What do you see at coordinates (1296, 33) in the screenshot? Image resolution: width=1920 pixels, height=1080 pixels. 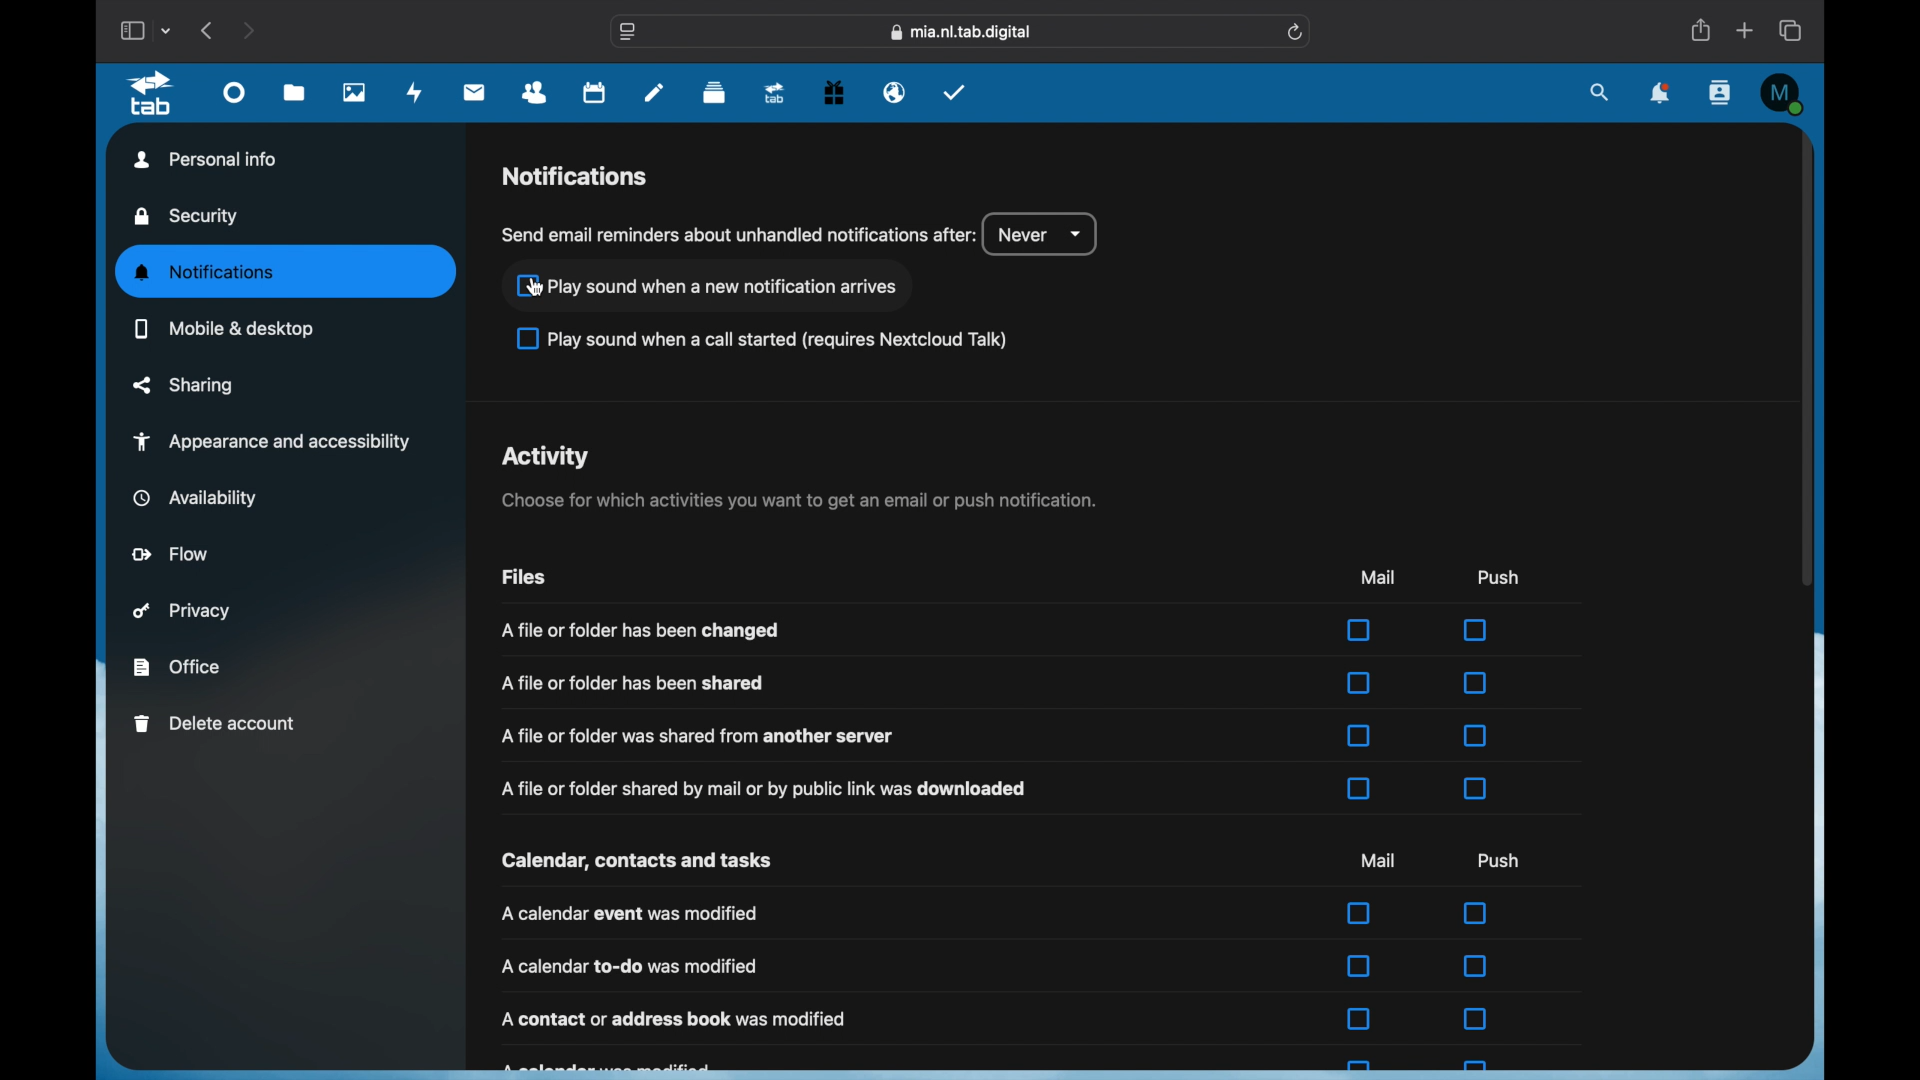 I see `refresh` at bounding box center [1296, 33].